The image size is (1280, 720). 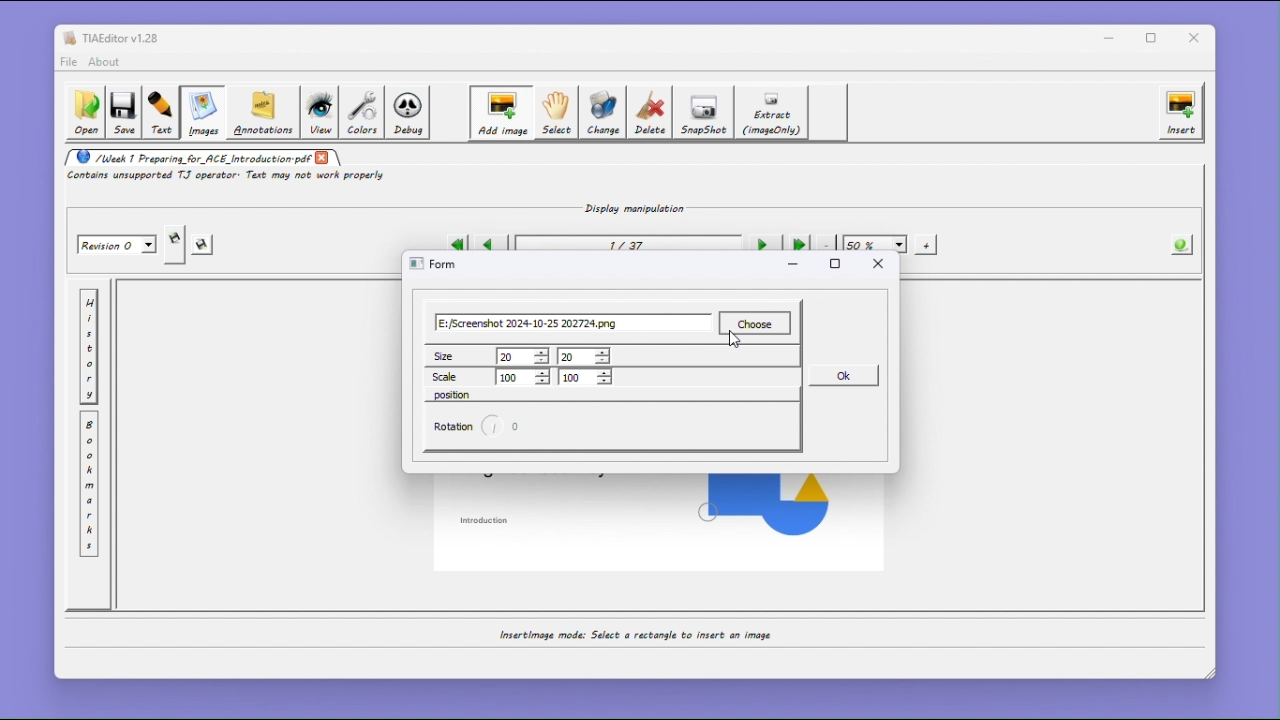 I want to click on 1/37, so click(x=625, y=246).